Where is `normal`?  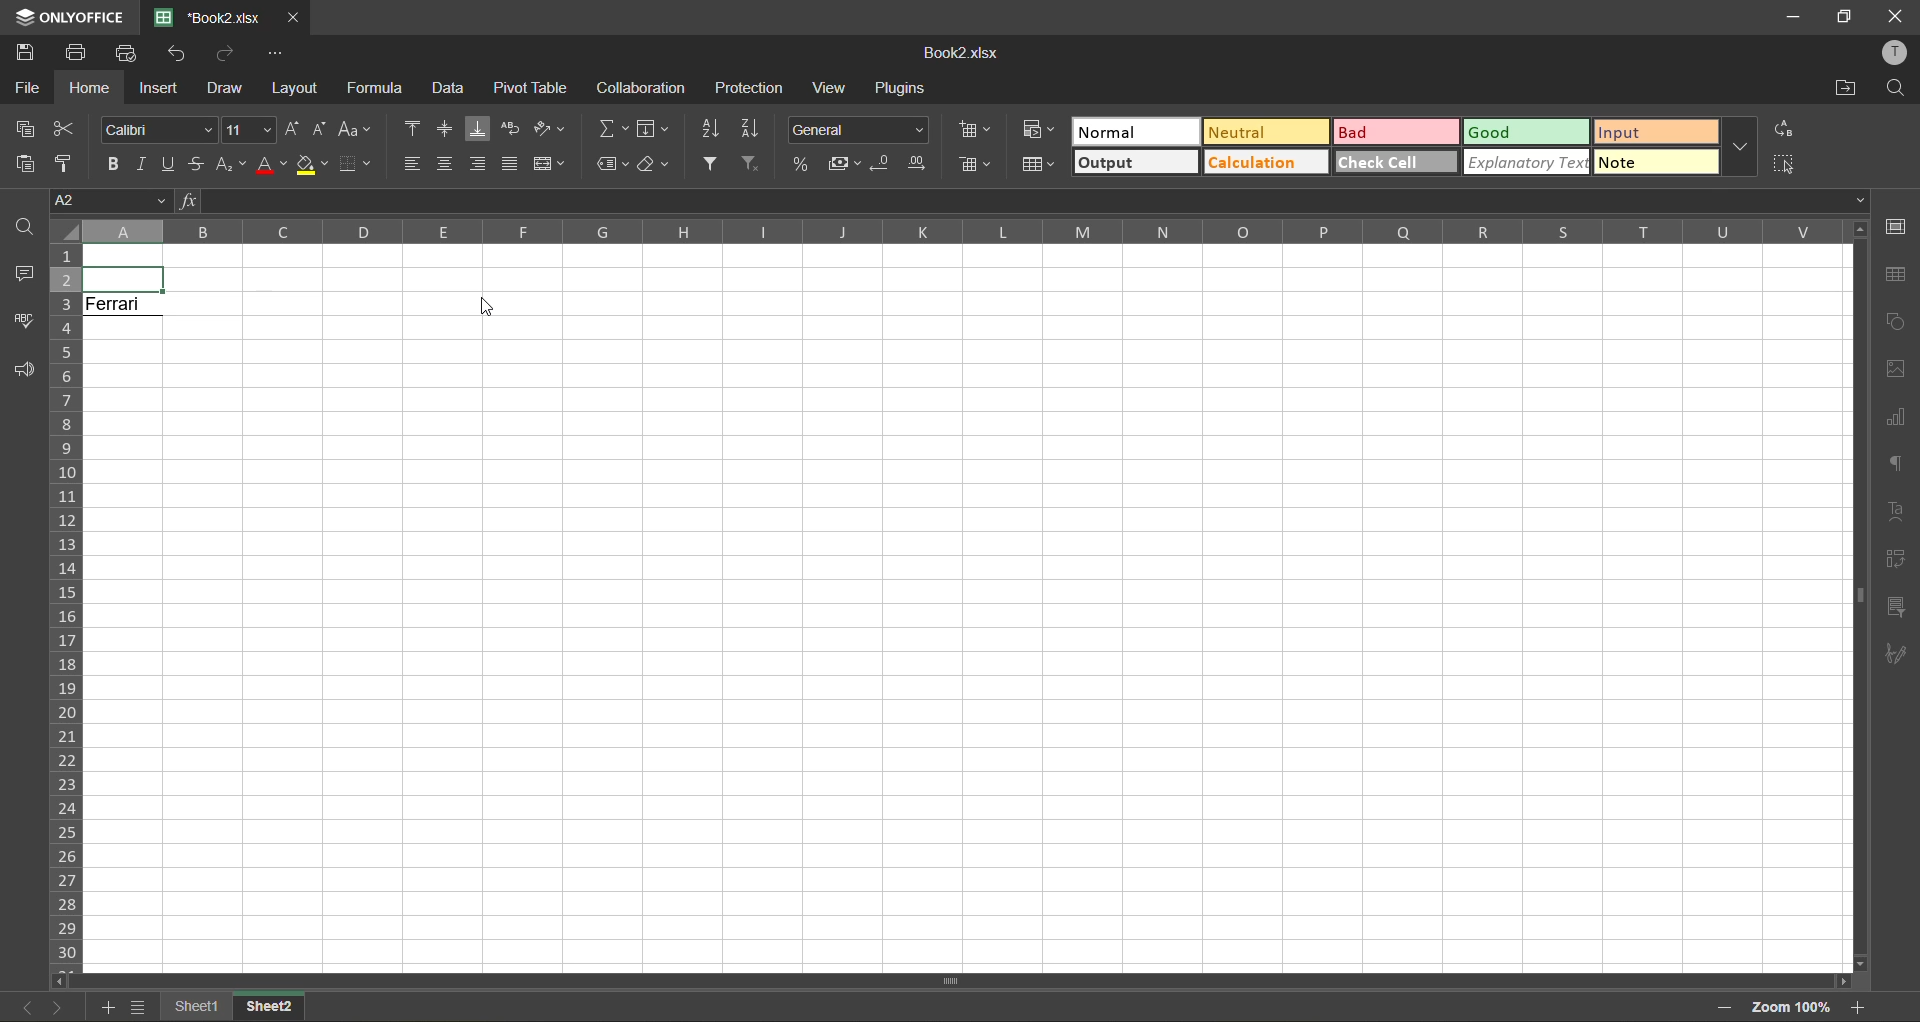
normal is located at coordinates (1133, 132).